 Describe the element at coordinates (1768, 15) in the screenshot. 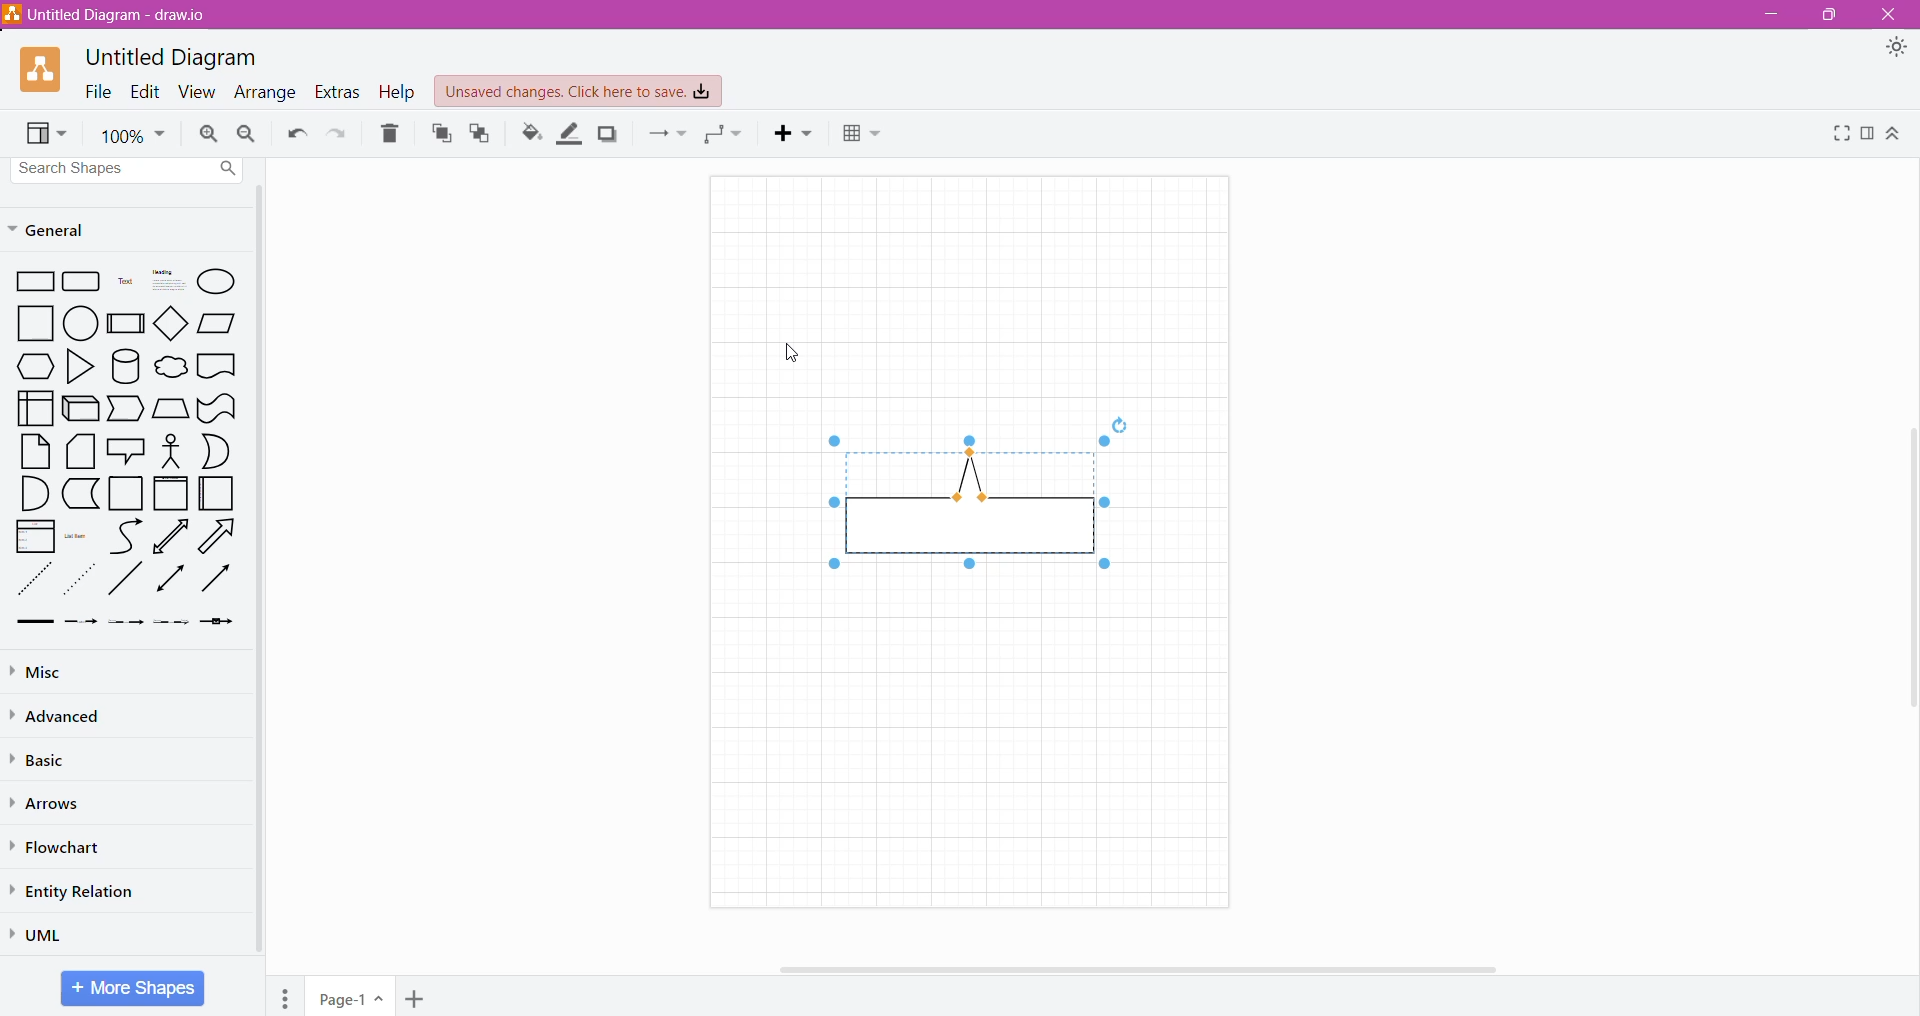

I see `Minimize` at that location.